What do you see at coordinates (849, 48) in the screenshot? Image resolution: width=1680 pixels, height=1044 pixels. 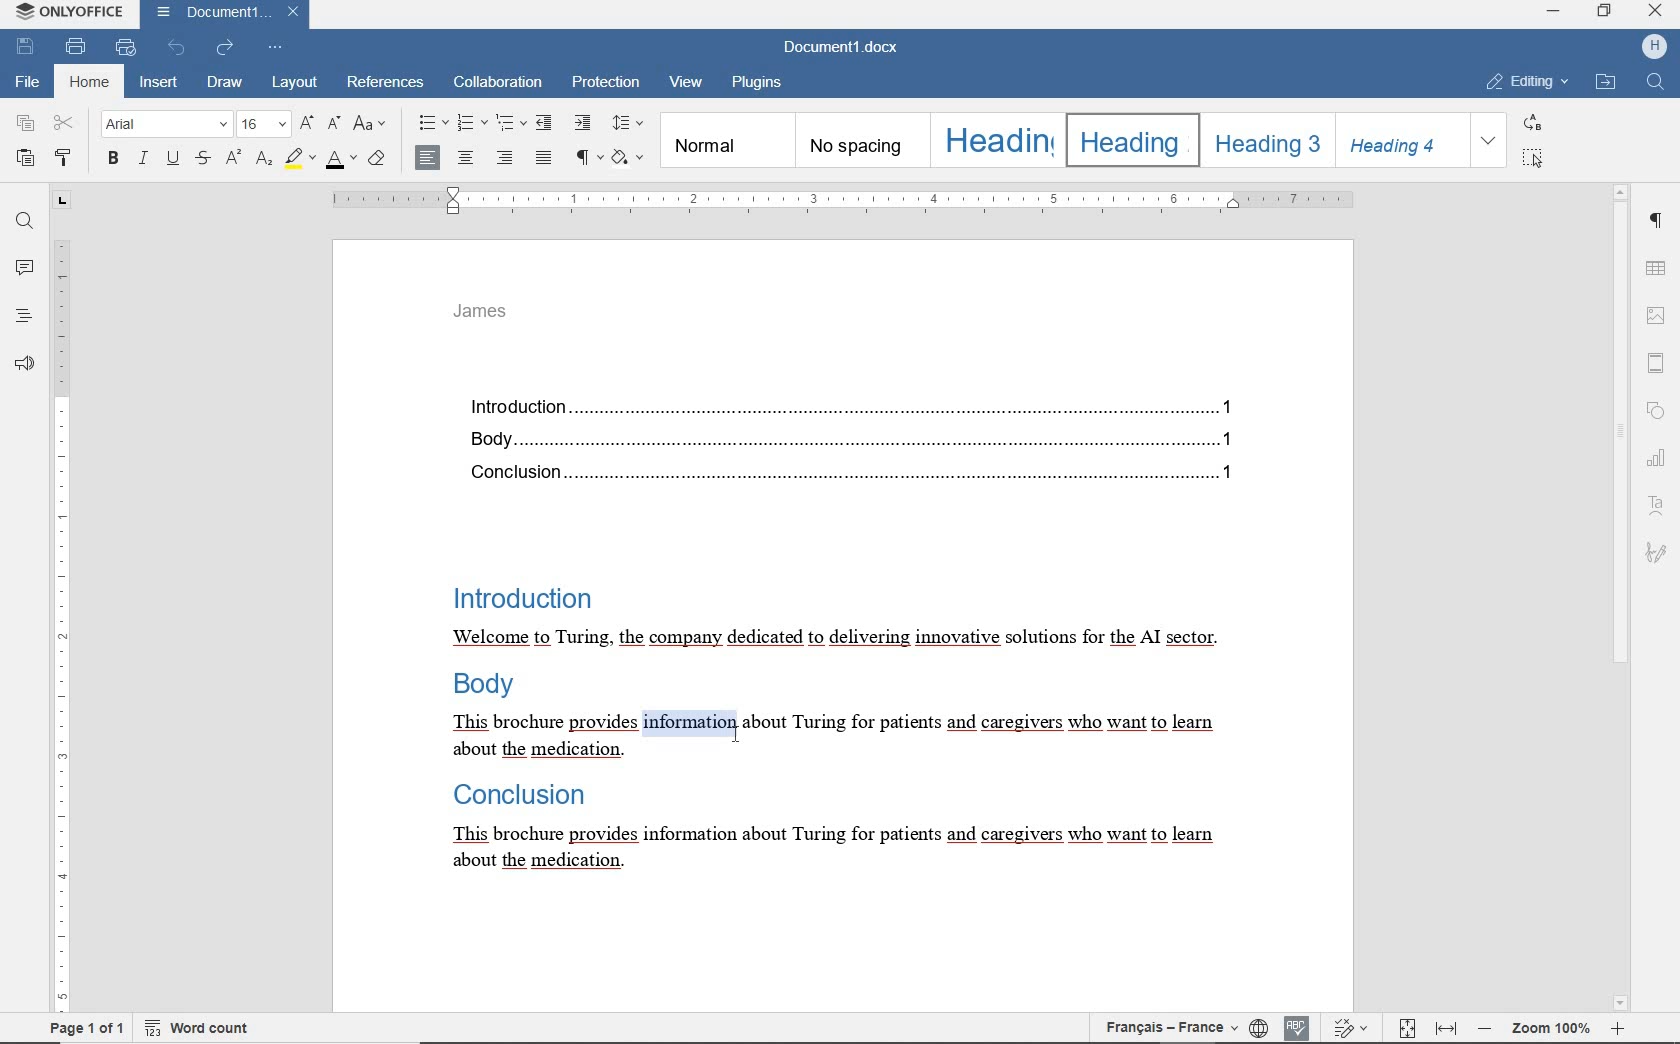 I see `DOCUMENT NAME` at bounding box center [849, 48].